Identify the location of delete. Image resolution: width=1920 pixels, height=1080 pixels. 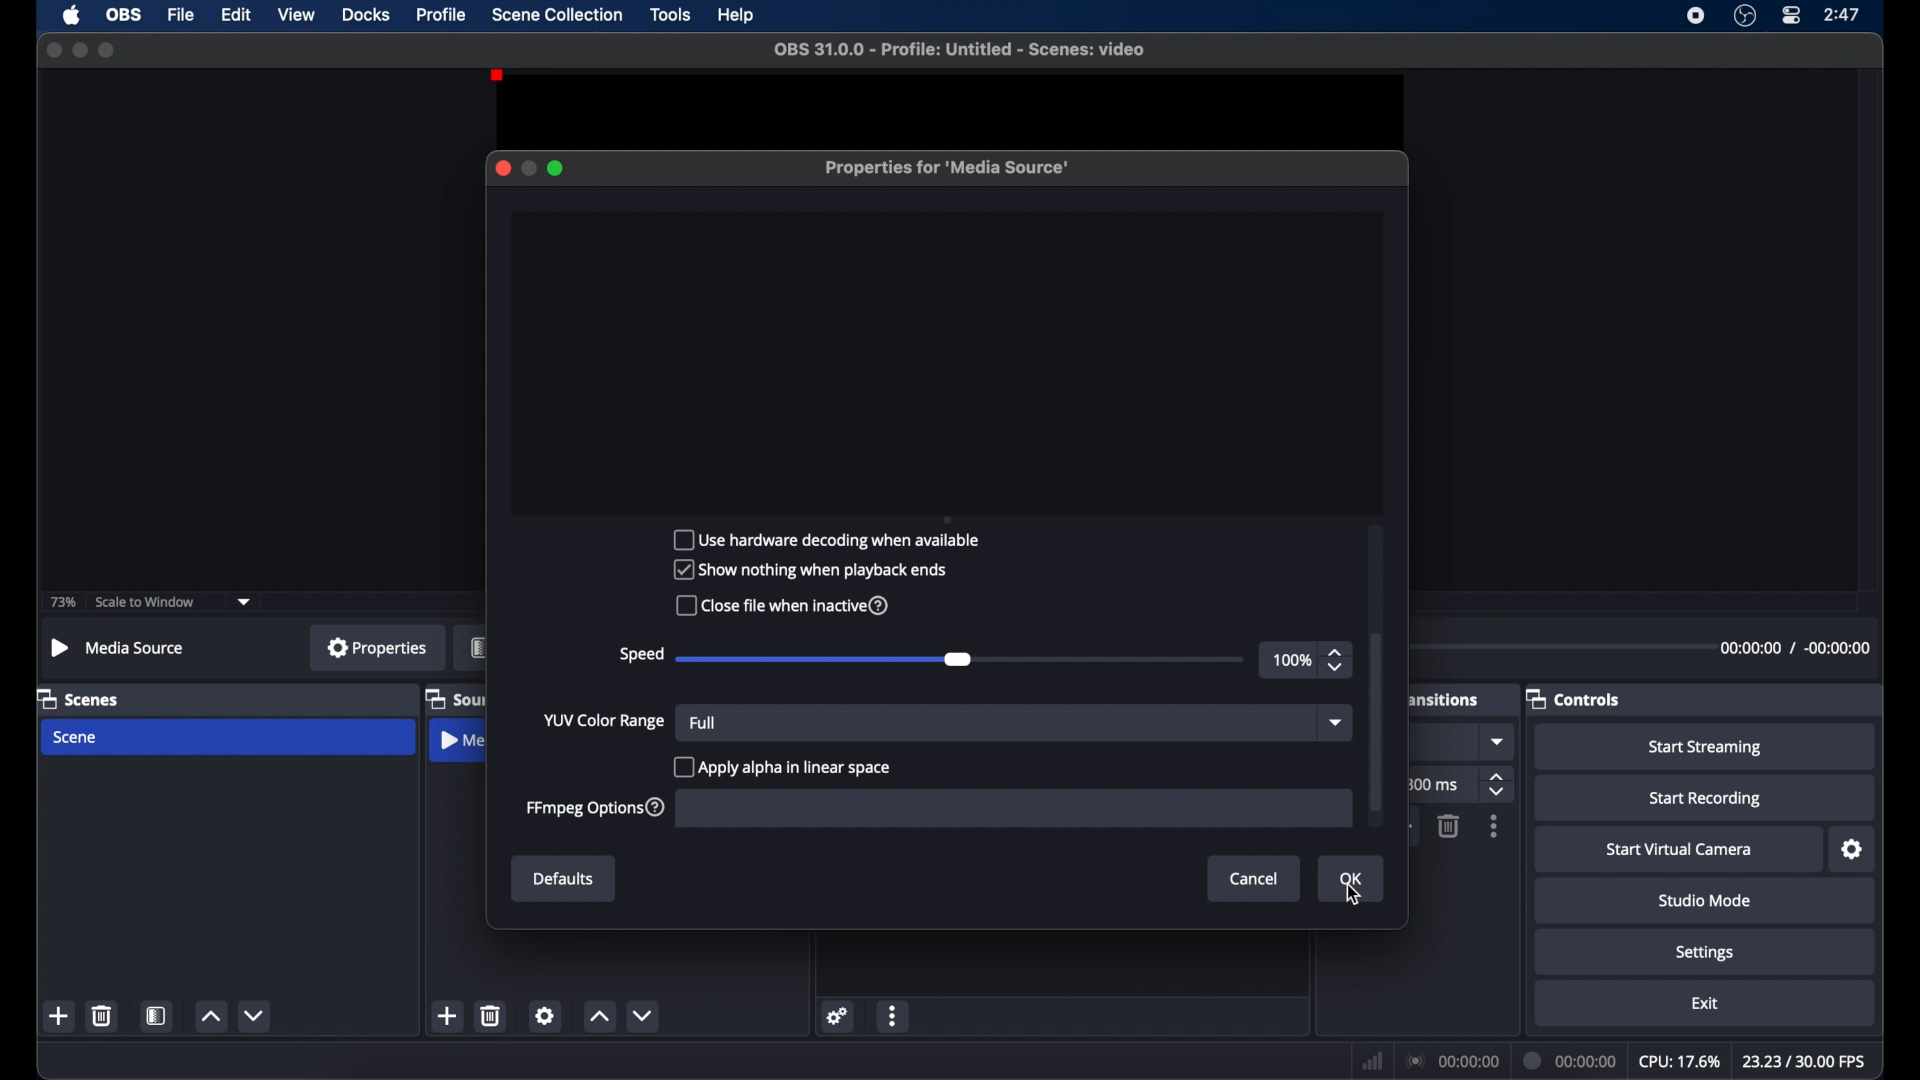
(1448, 826).